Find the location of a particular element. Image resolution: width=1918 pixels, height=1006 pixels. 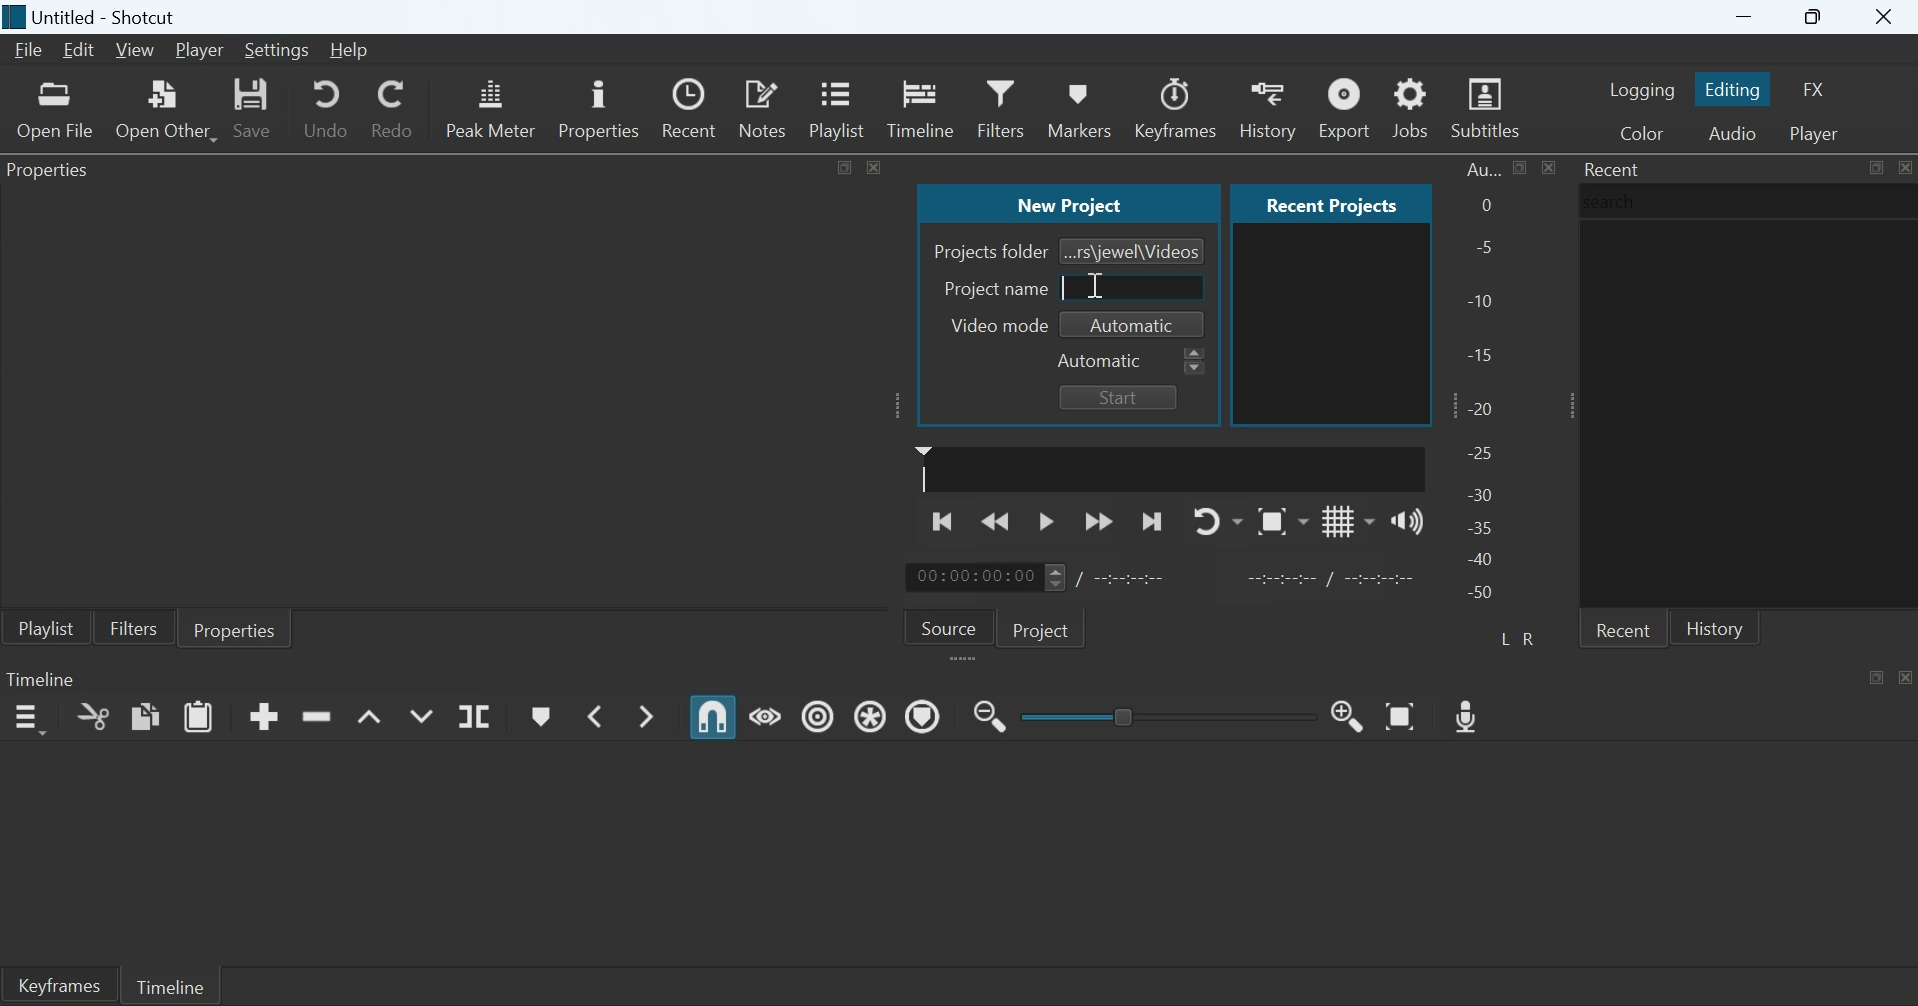

Export is located at coordinates (1342, 107).